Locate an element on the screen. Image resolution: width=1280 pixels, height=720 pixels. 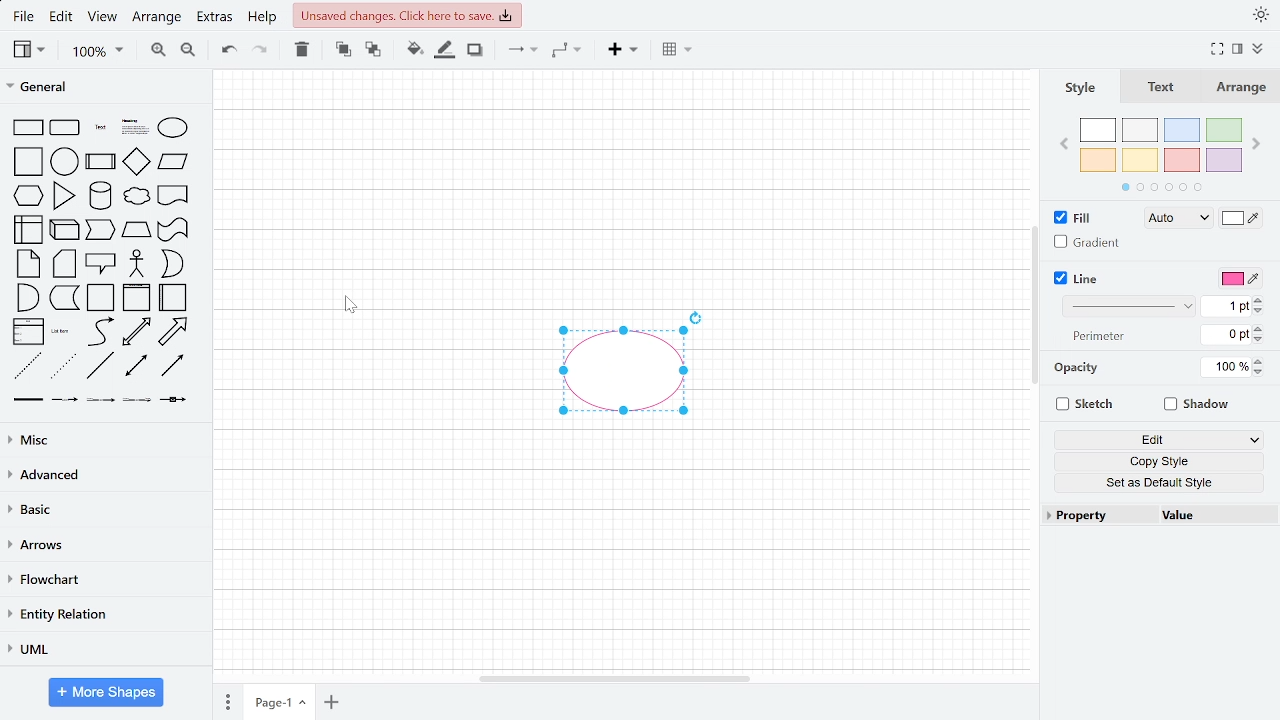
rotate diagram is located at coordinates (698, 318).